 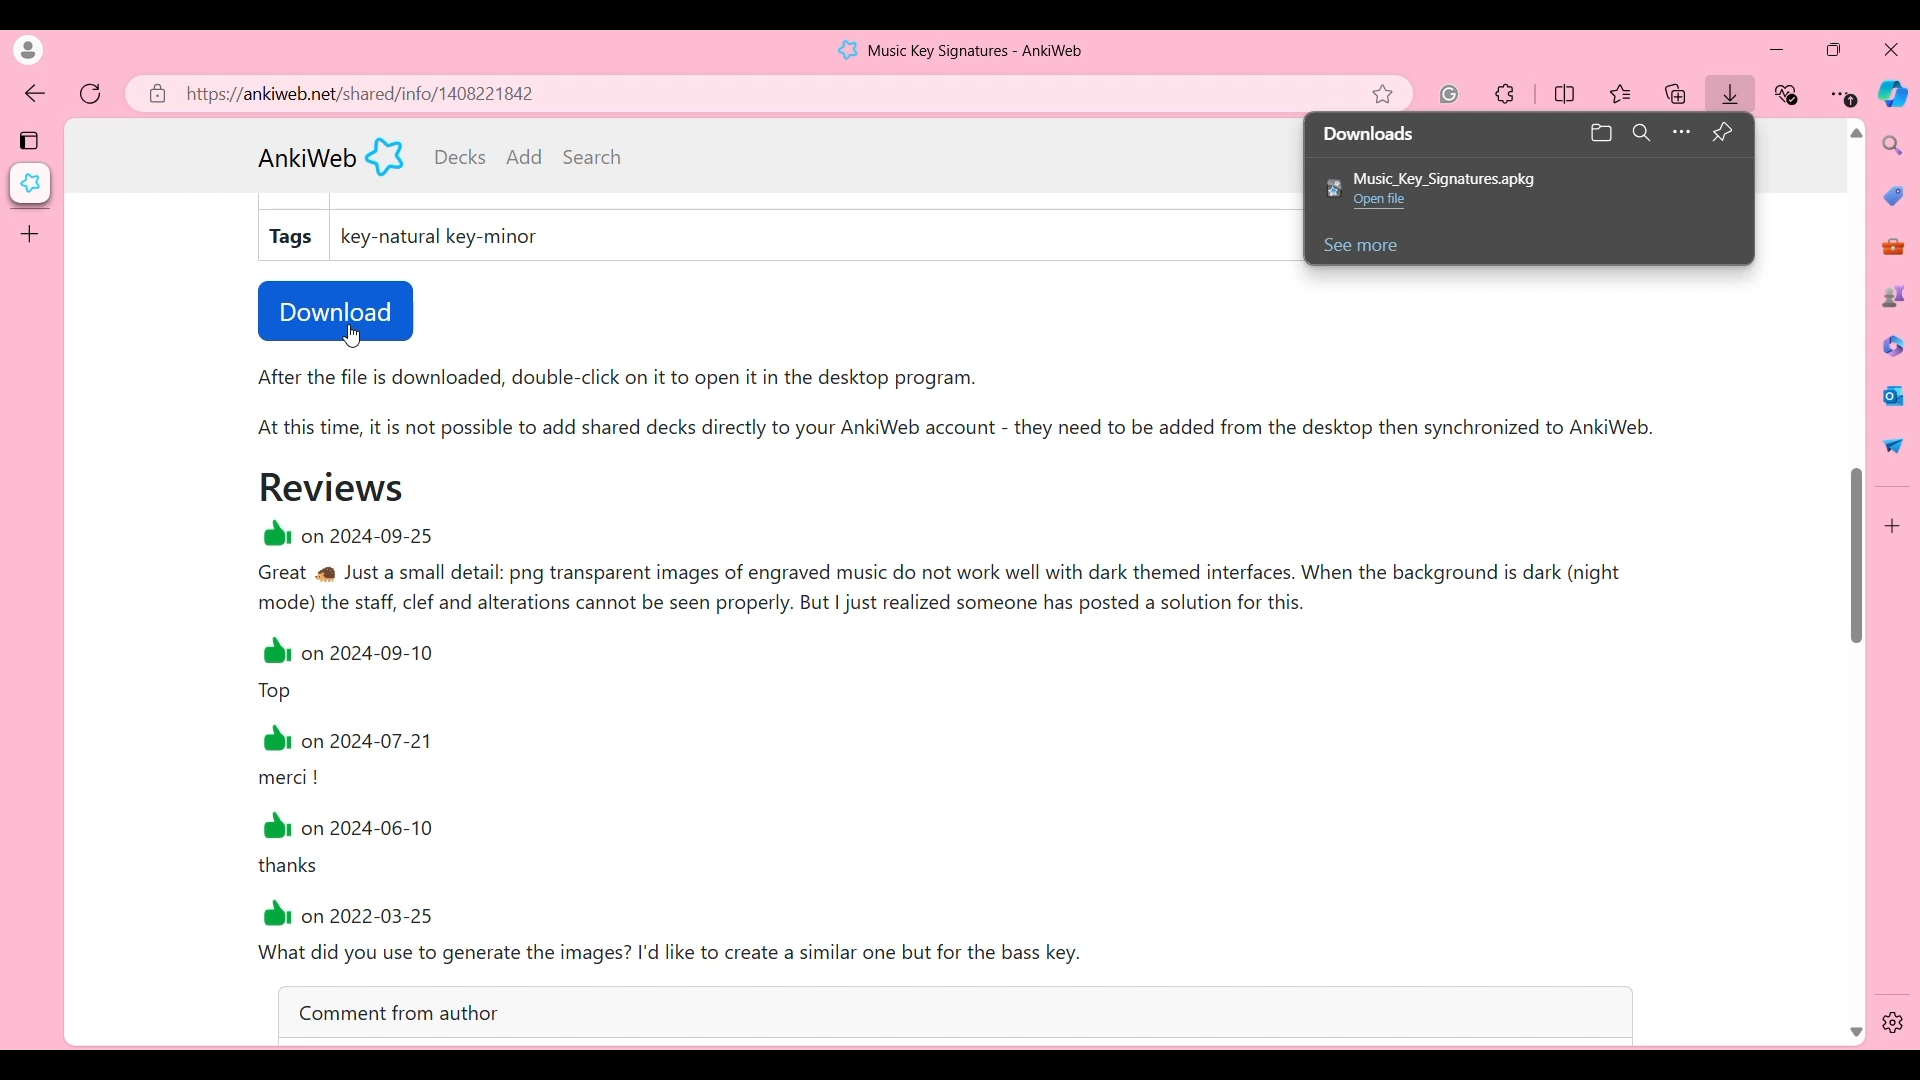 I want to click on Current decks, so click(x=460, y=157).